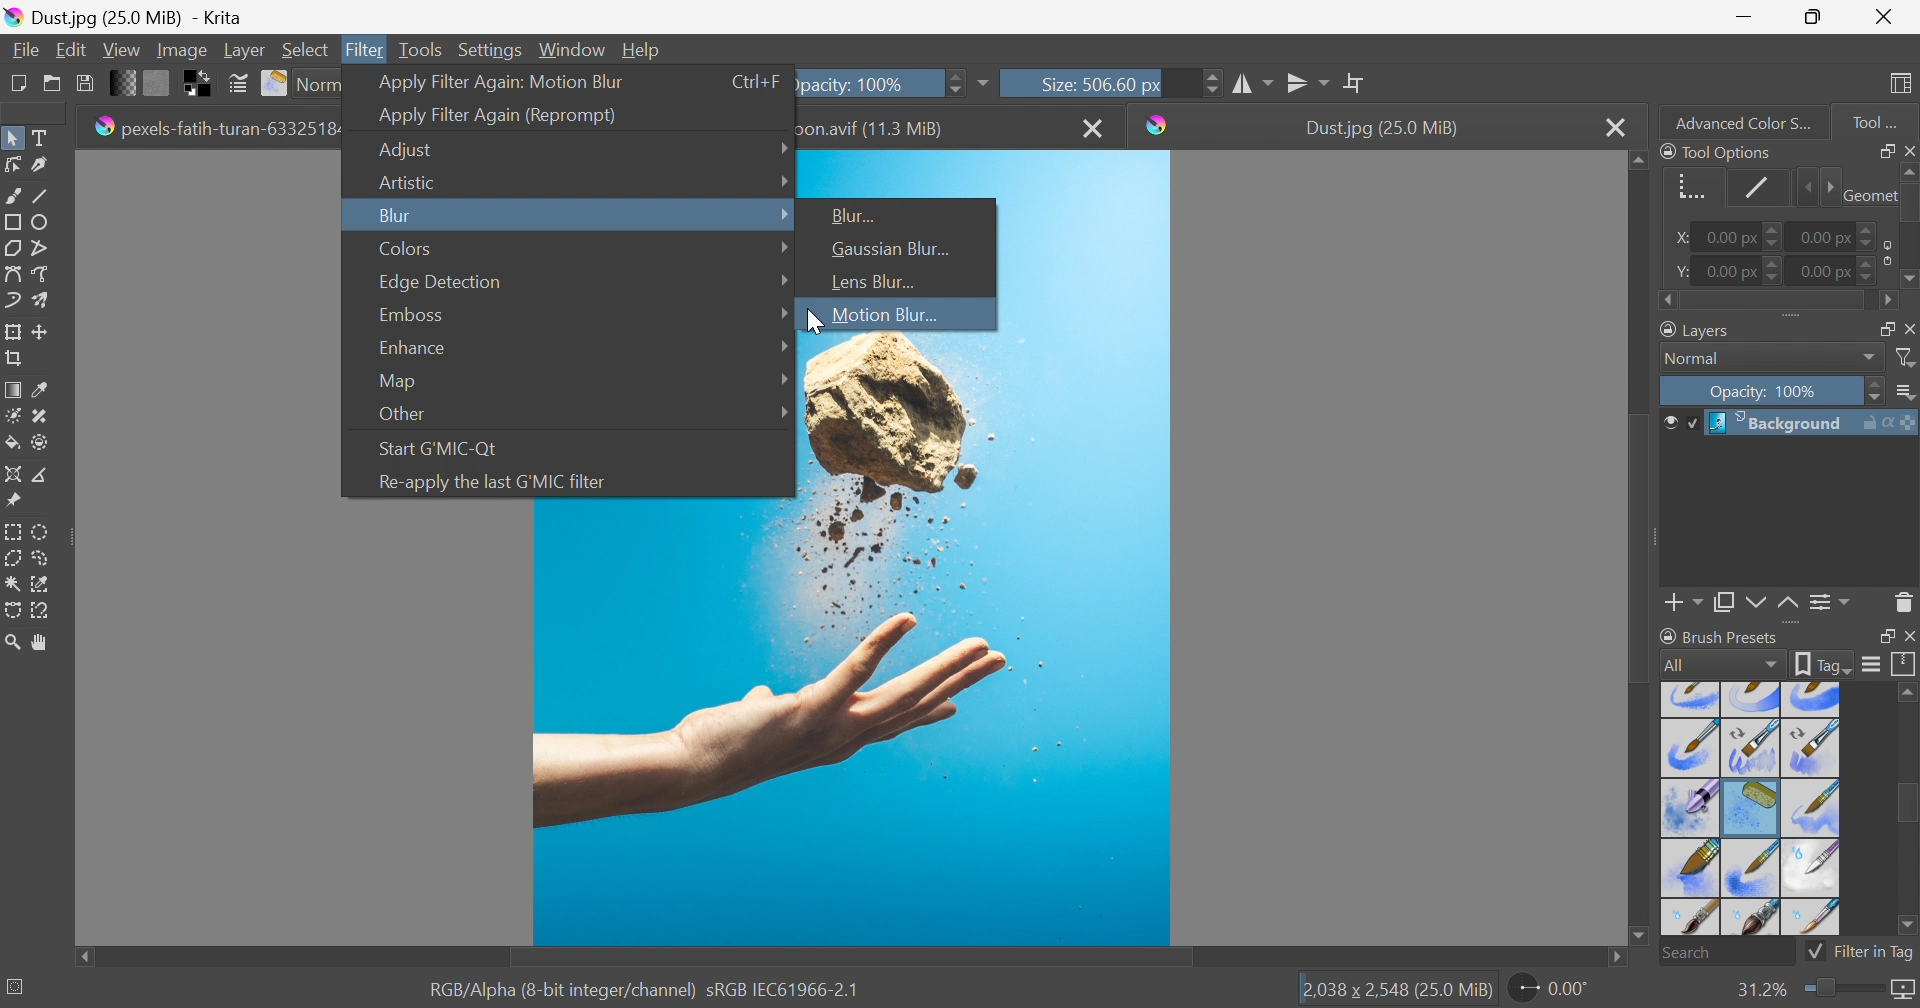 This screenshot has width=1920, height=1008. What do you see at coordinates (781, 279) in the screenshot?
I see `Drop Down` at bounding box center [781, 279].